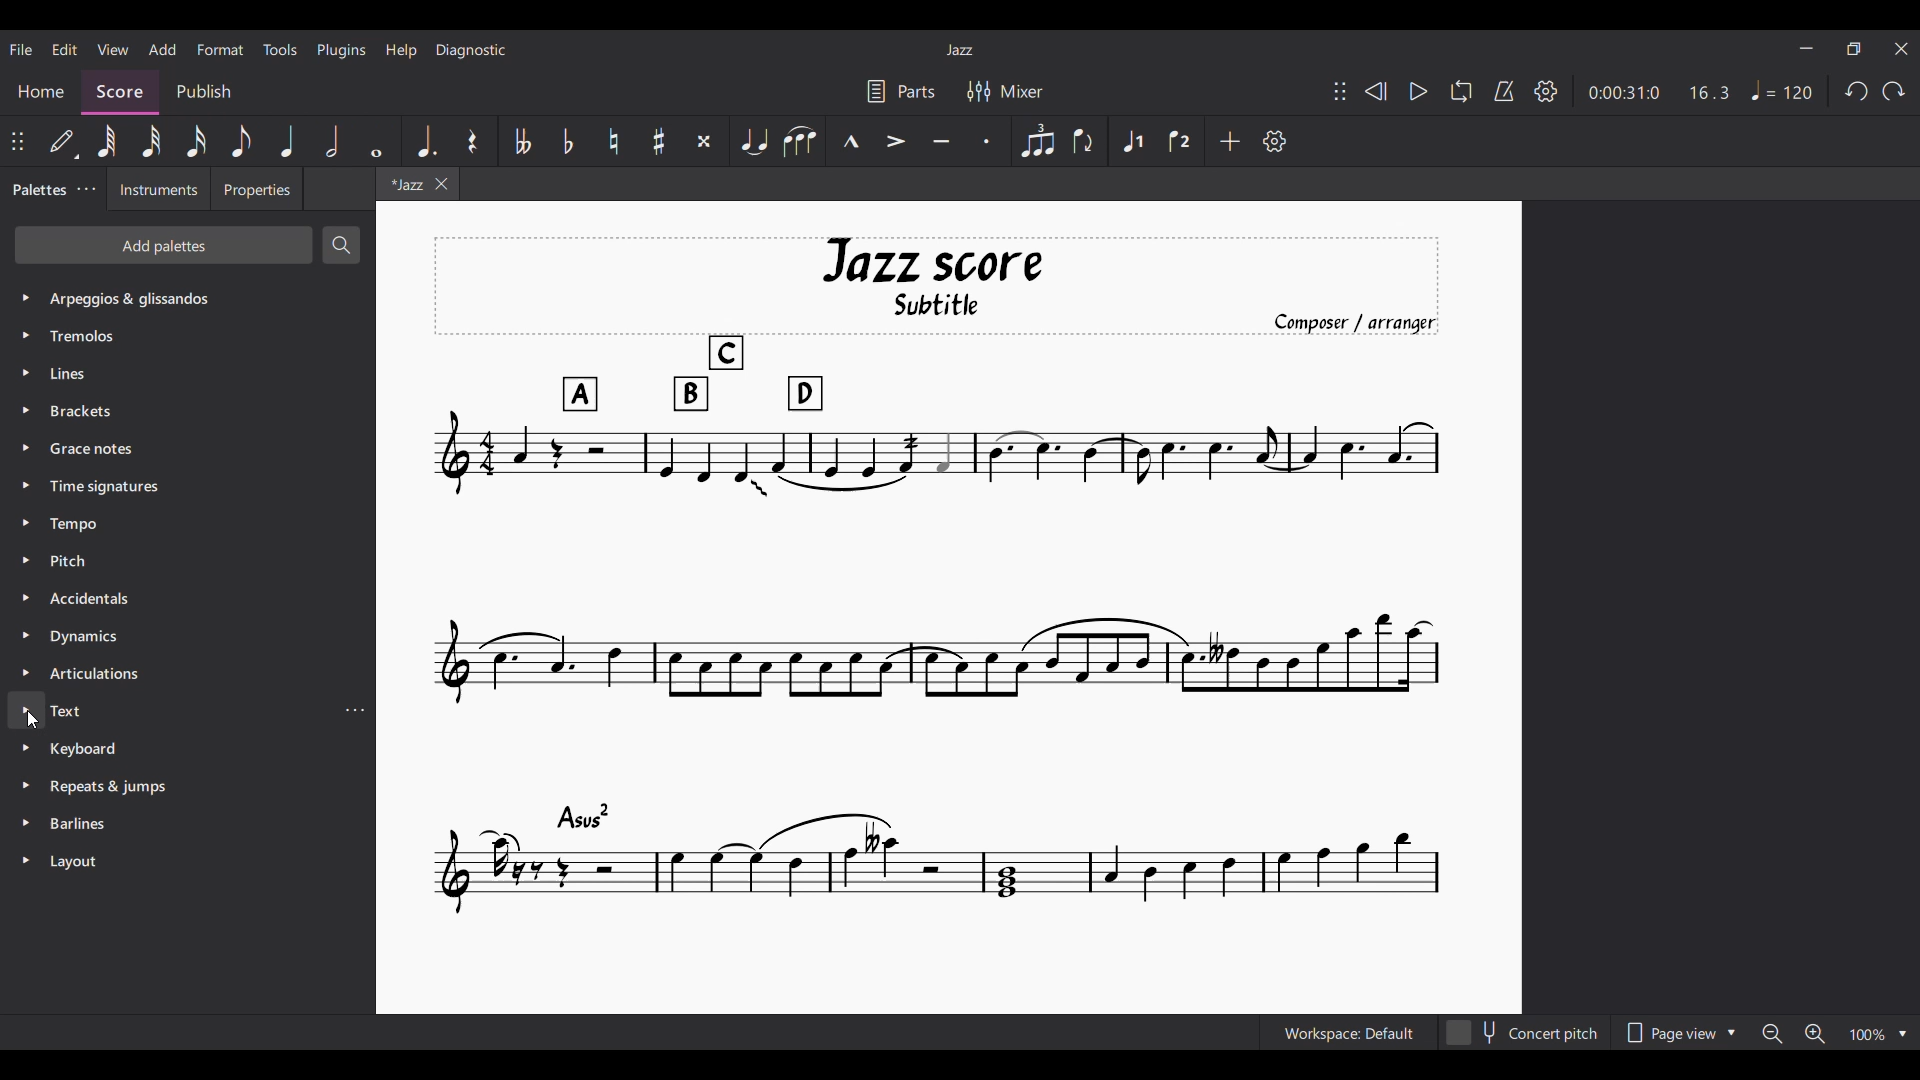  I want to click on Rewind, so click(1376, 91).